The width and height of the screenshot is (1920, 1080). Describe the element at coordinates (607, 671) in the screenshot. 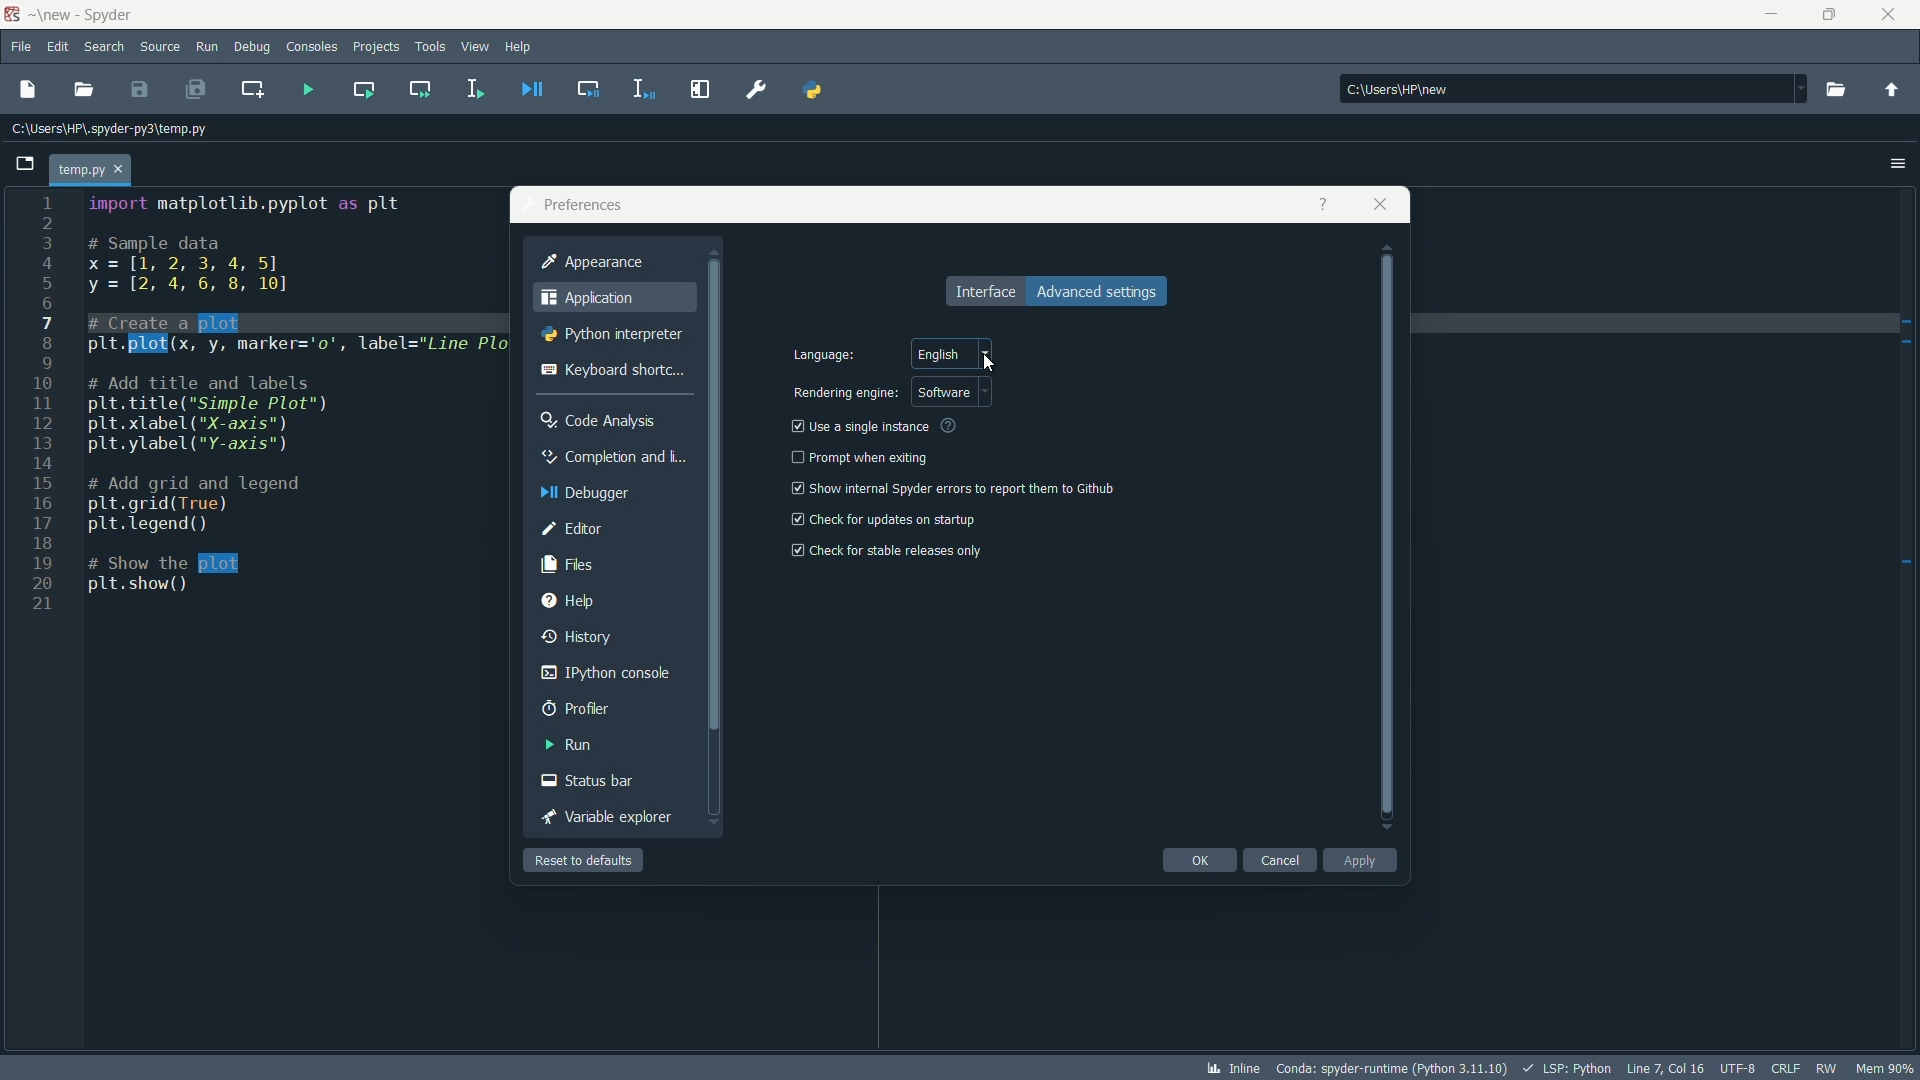

I see `ipython console` at that location.